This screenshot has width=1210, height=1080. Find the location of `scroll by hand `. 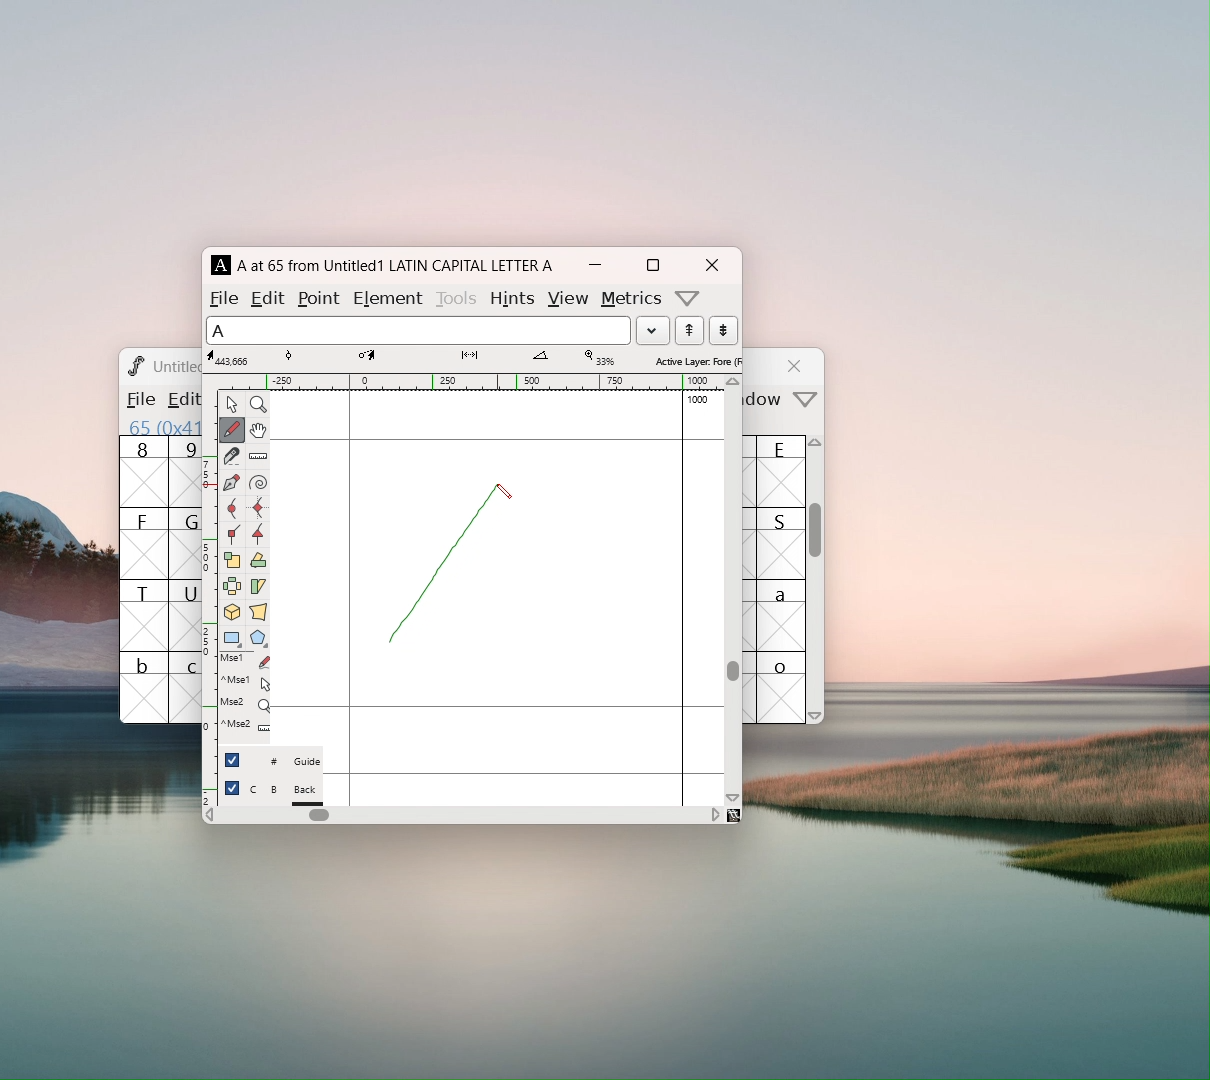

scroll by hand  is located at coordinates (258, 431).